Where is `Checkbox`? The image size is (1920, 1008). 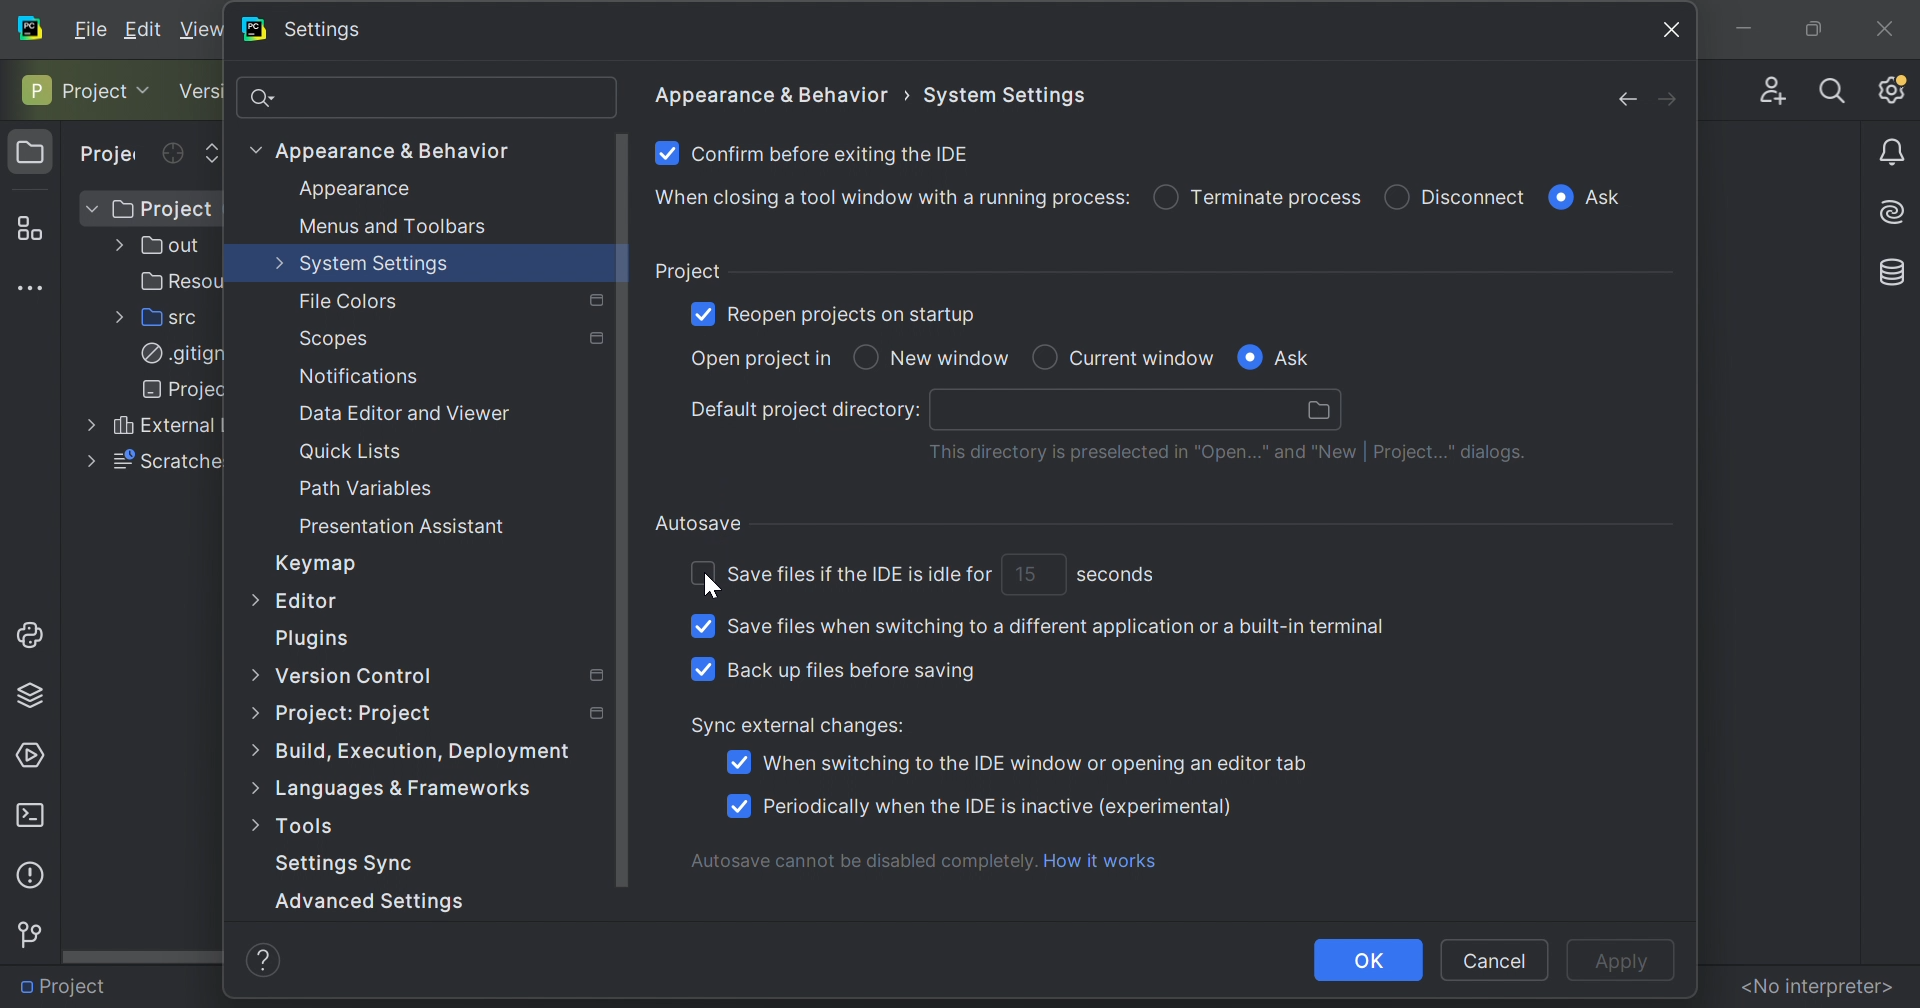 Checkbox is located at coordinates (702, 626).